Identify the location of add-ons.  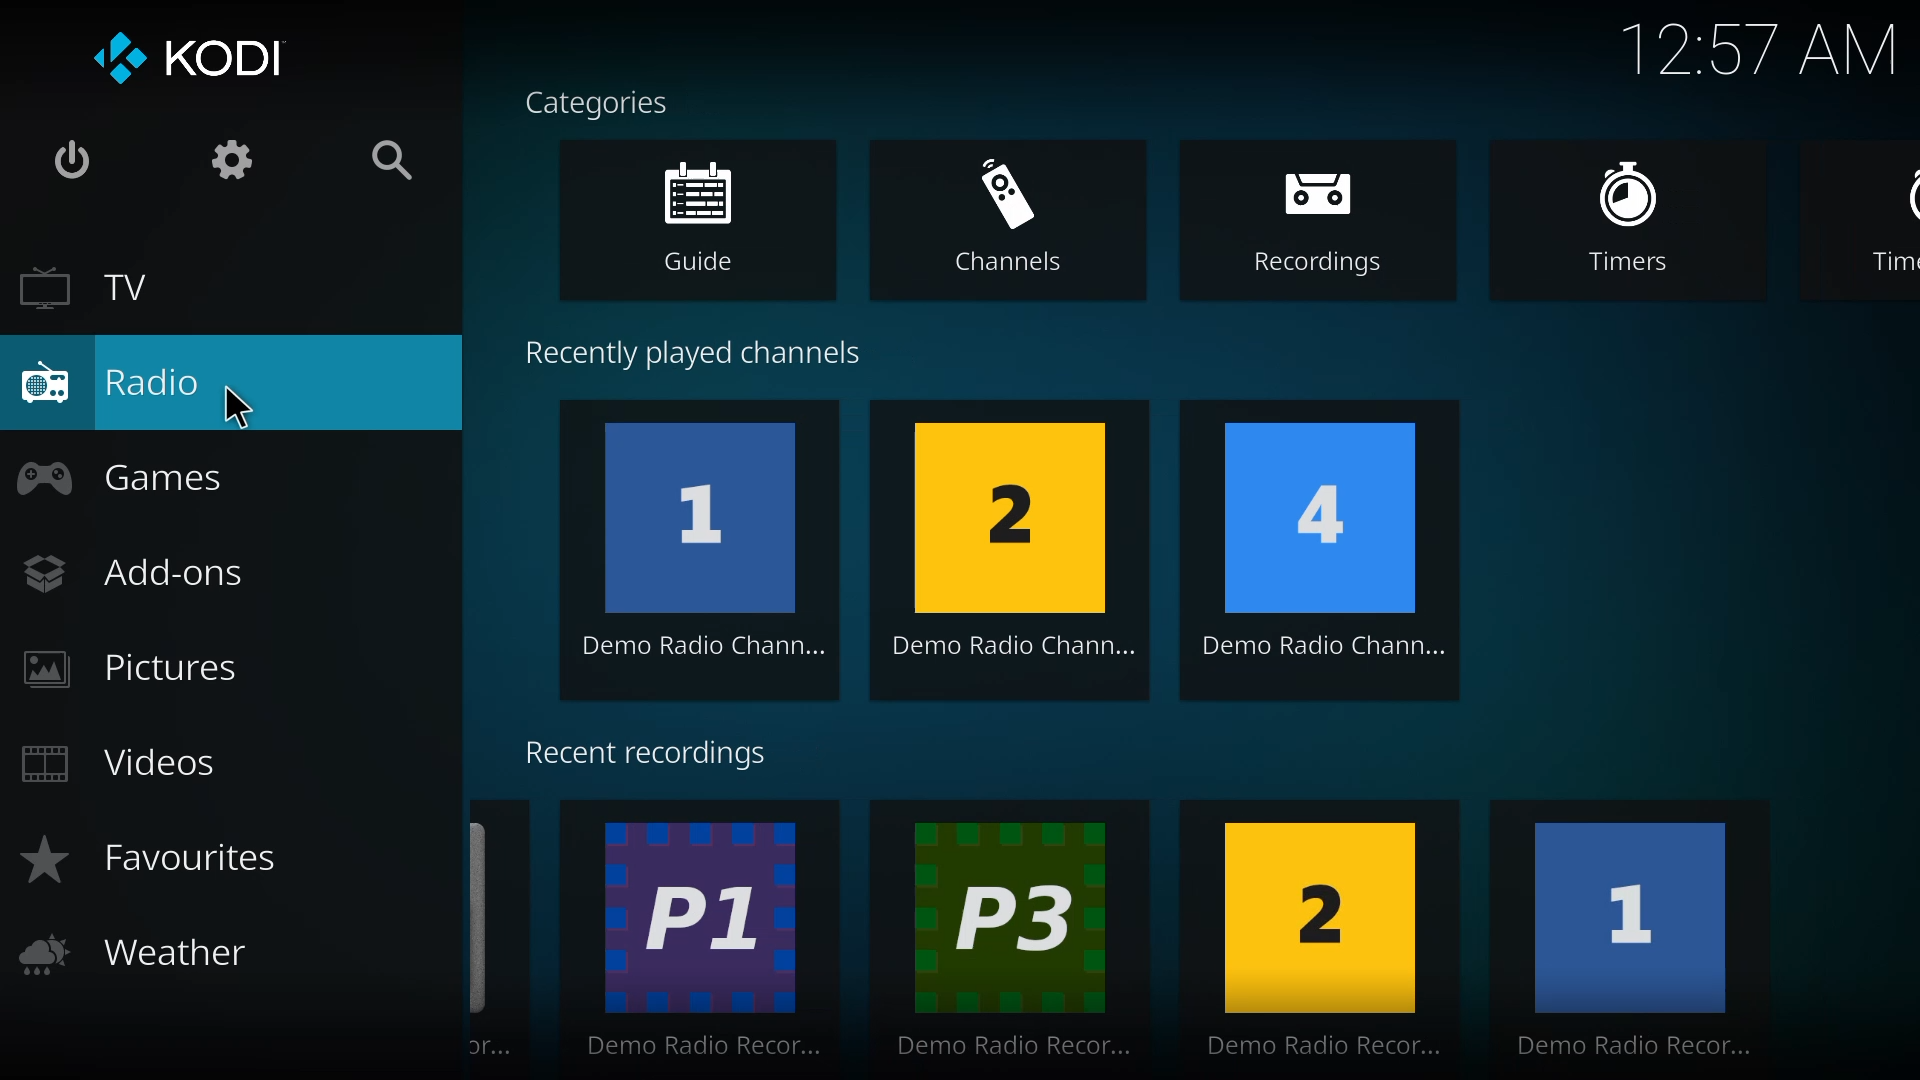
(139, 577).